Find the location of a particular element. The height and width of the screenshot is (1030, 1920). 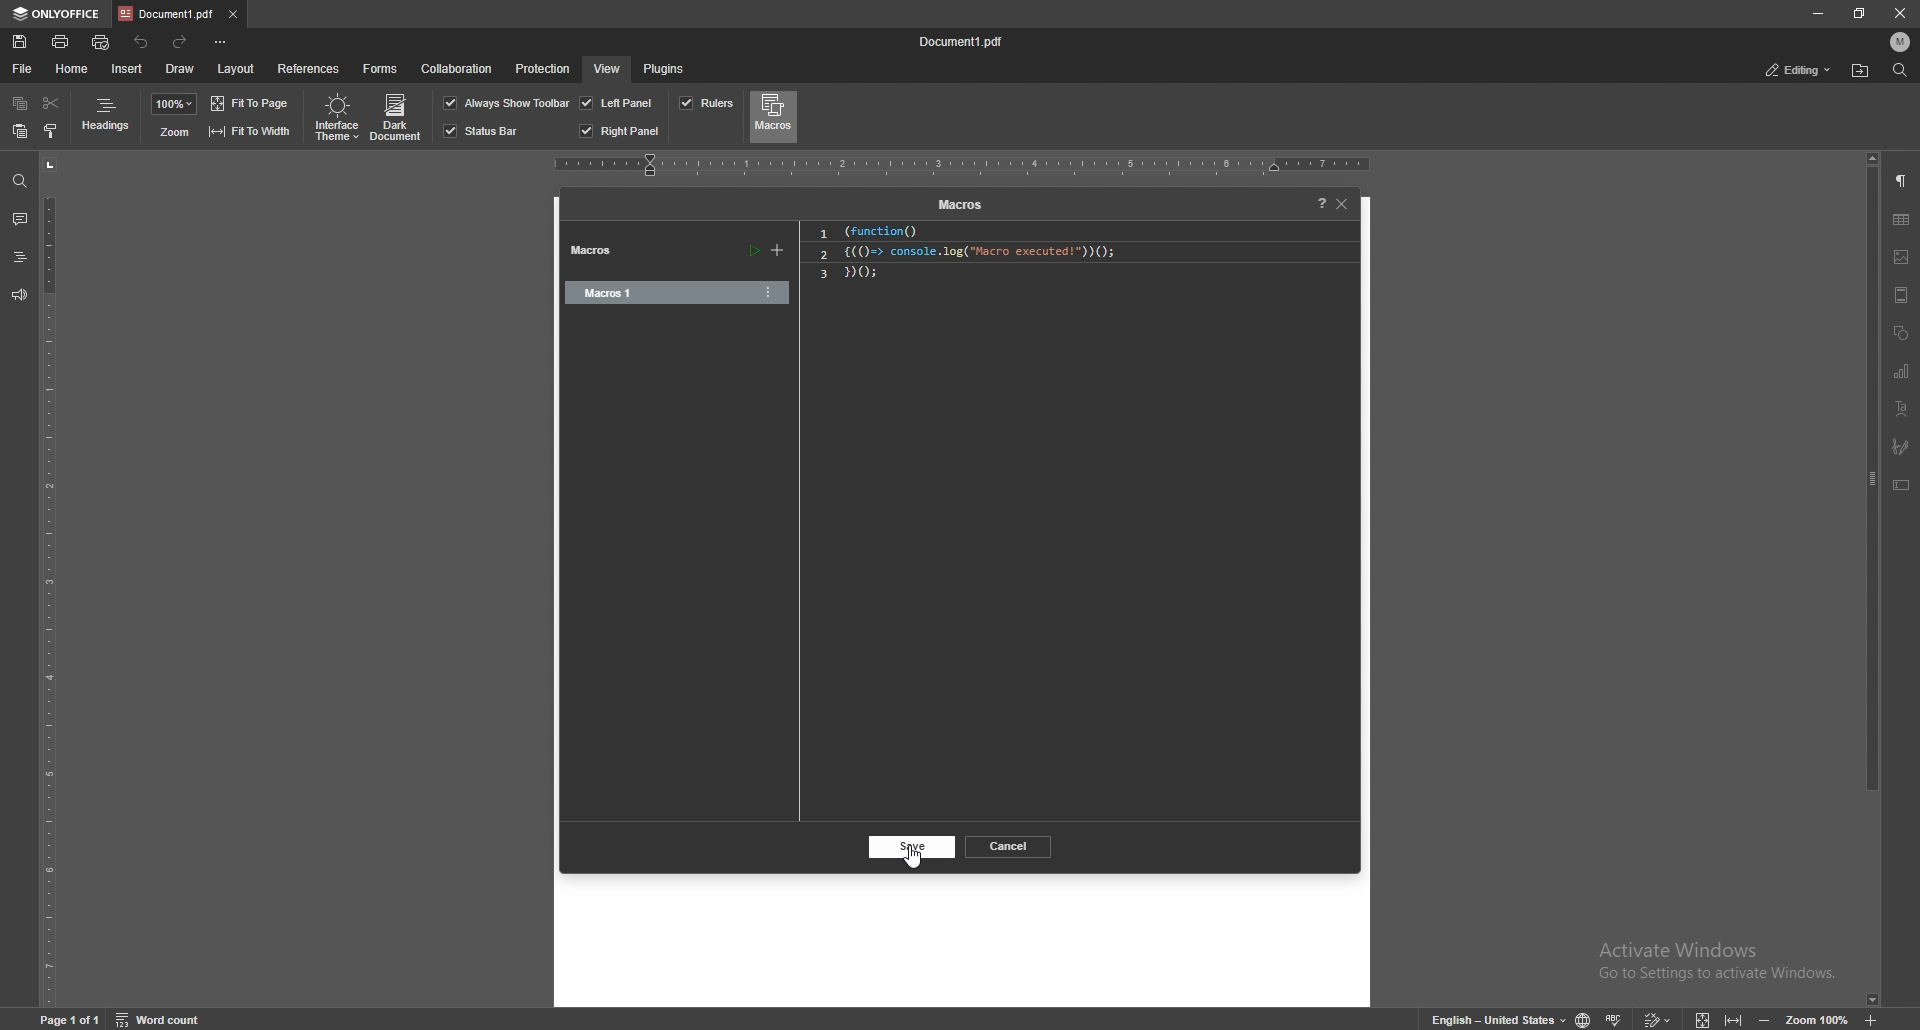

horizontal scale is located at coordinates (962, 165).